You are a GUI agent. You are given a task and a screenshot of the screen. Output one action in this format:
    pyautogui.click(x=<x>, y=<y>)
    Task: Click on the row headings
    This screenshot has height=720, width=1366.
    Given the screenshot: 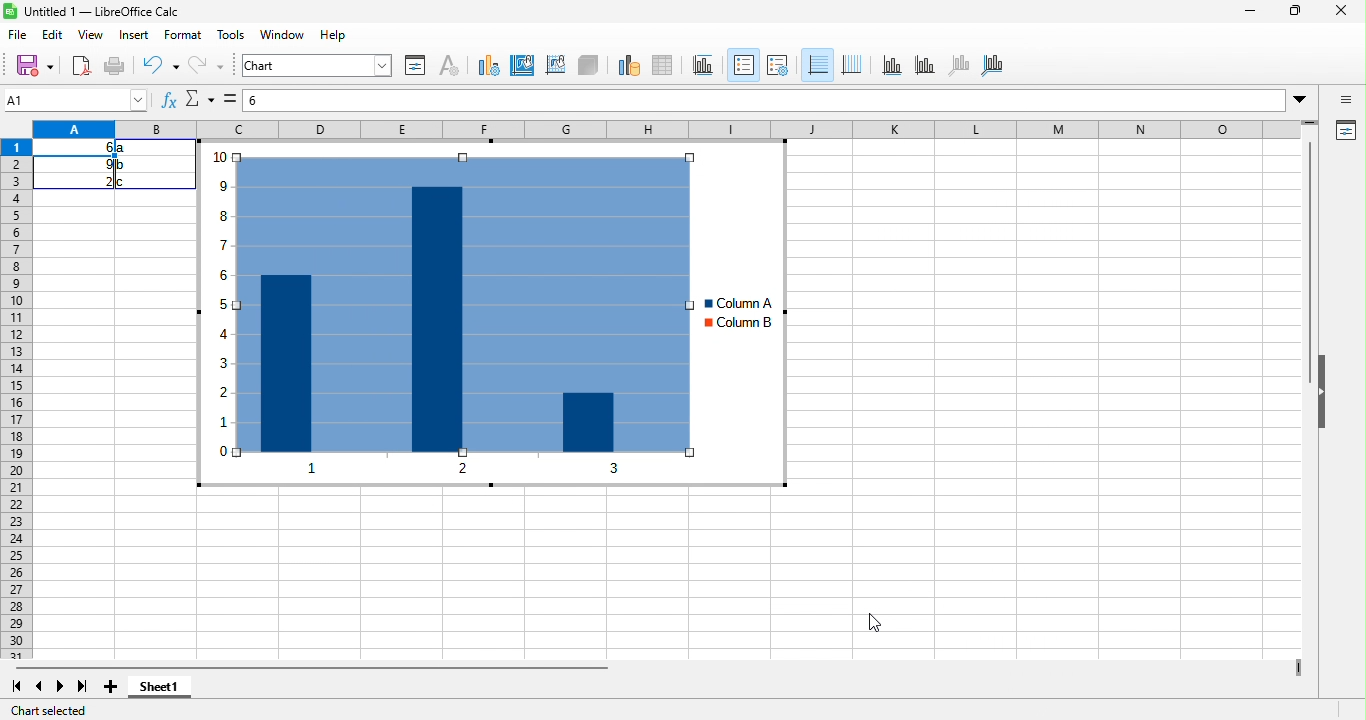 What is the action you would take?
    pyautogui.click(x=20, y=400)
    